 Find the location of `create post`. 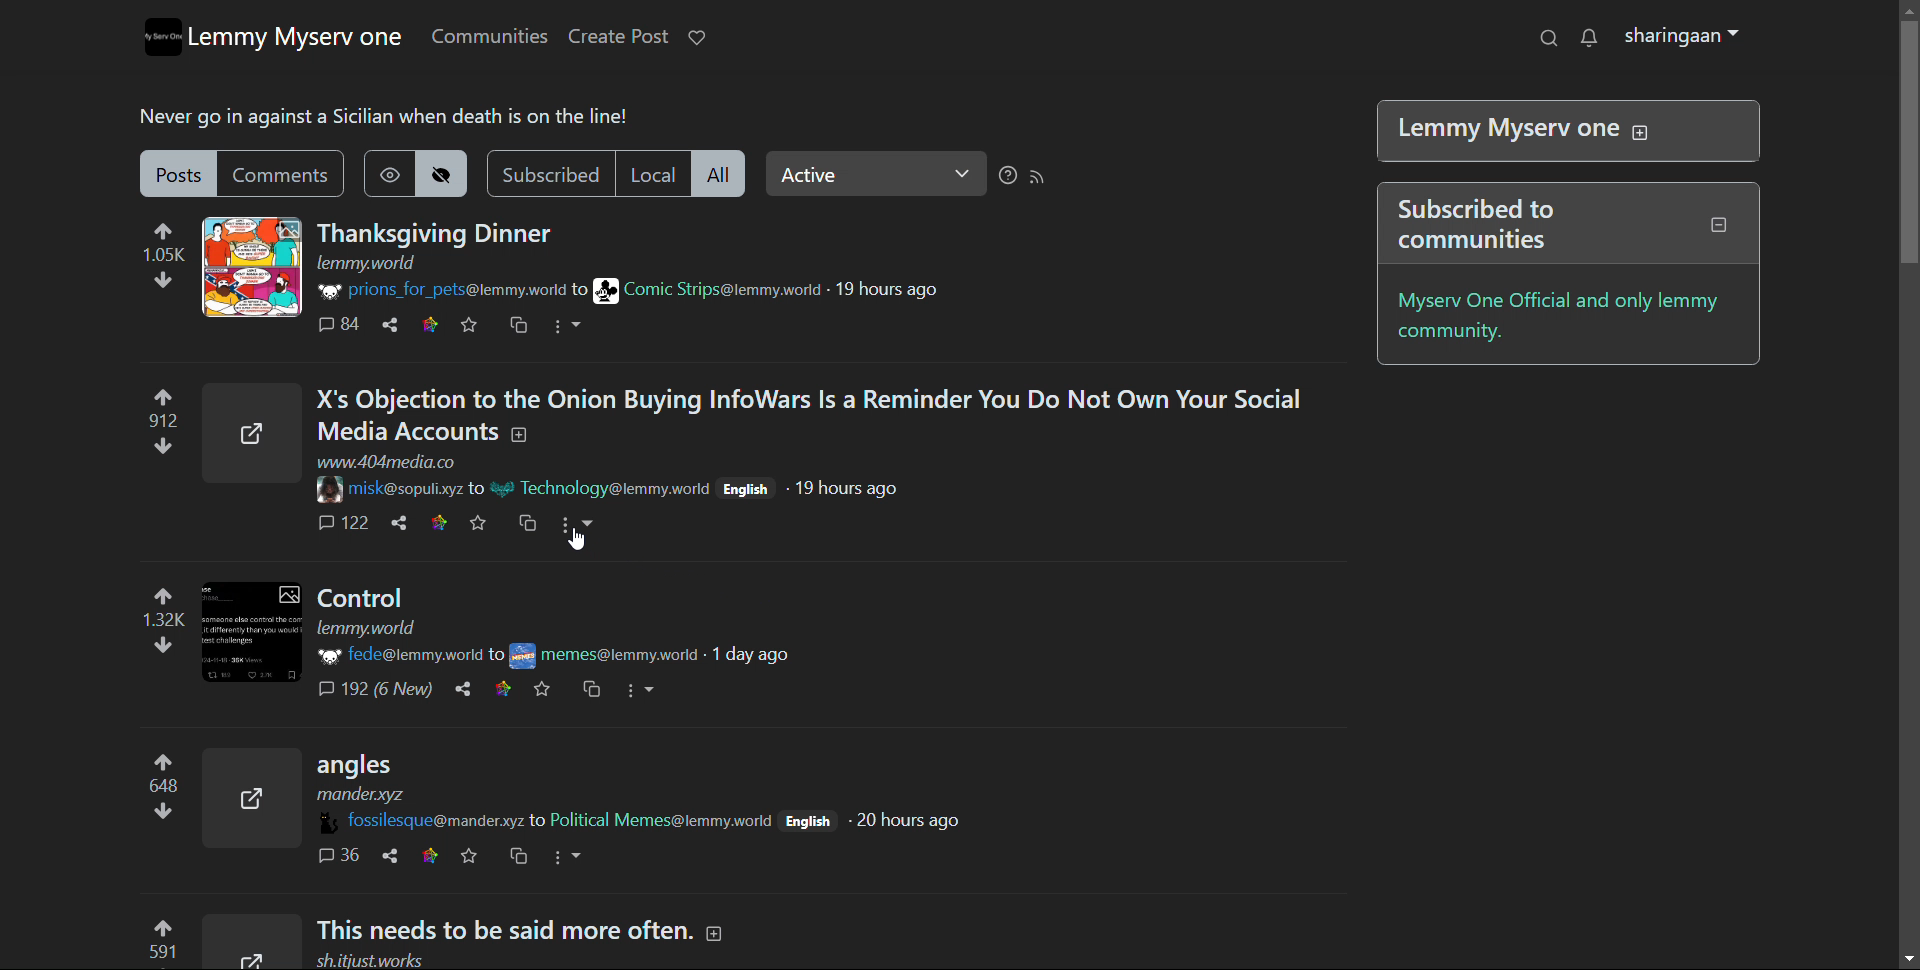

create post is located at coordinates (620, 36).